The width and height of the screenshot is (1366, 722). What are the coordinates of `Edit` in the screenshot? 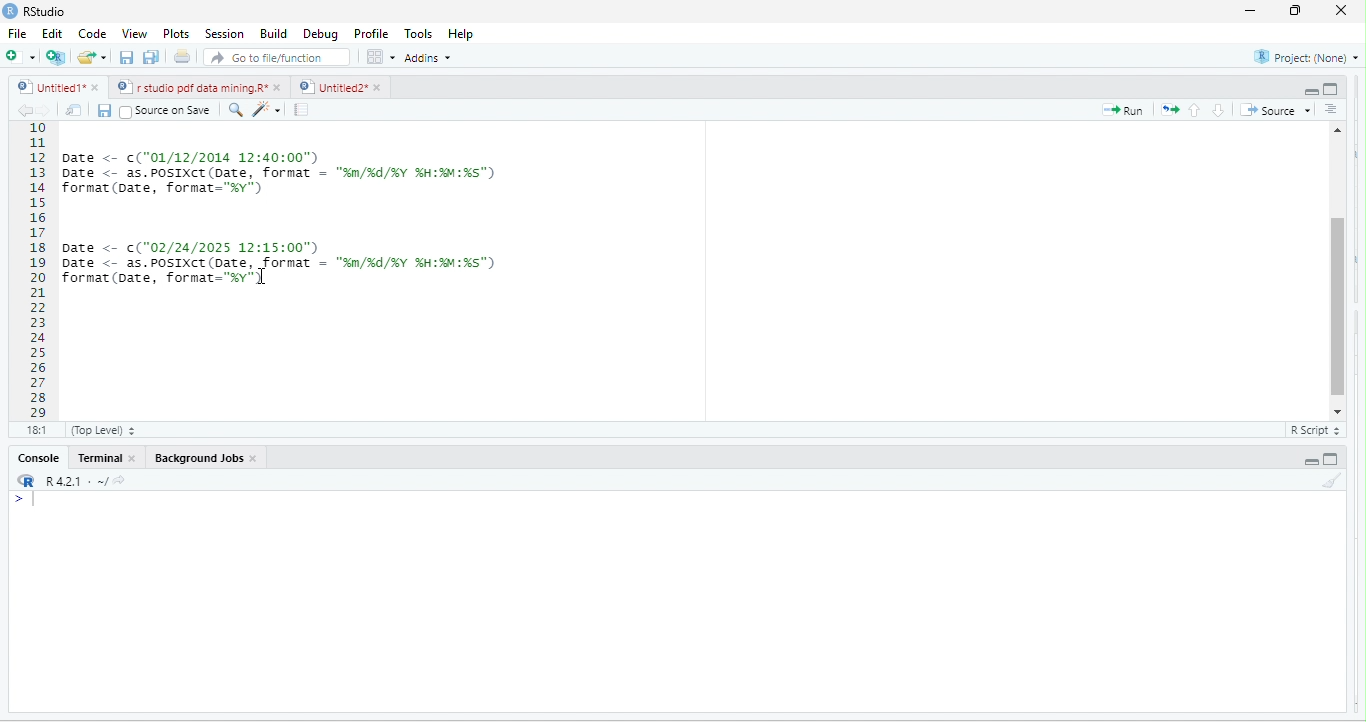 It's located at (52, 36).